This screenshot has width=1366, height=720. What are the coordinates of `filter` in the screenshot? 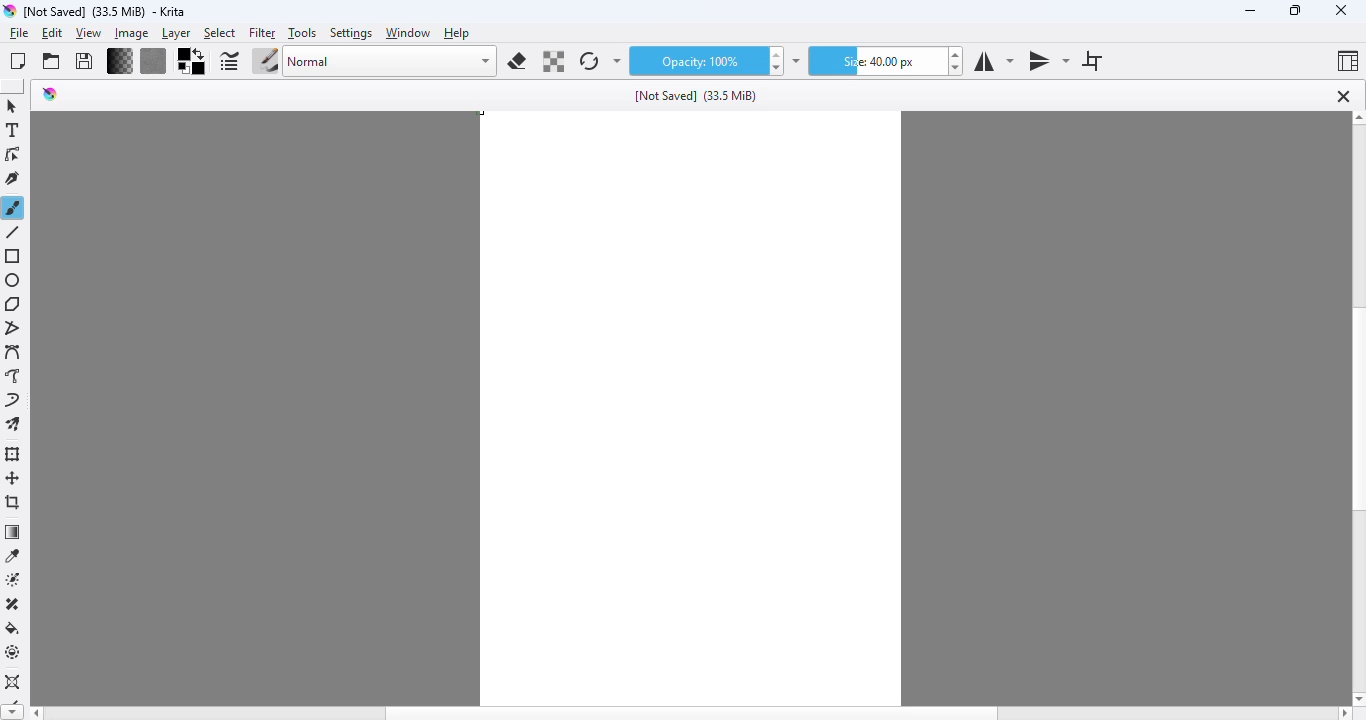 It's located at (264, 34).